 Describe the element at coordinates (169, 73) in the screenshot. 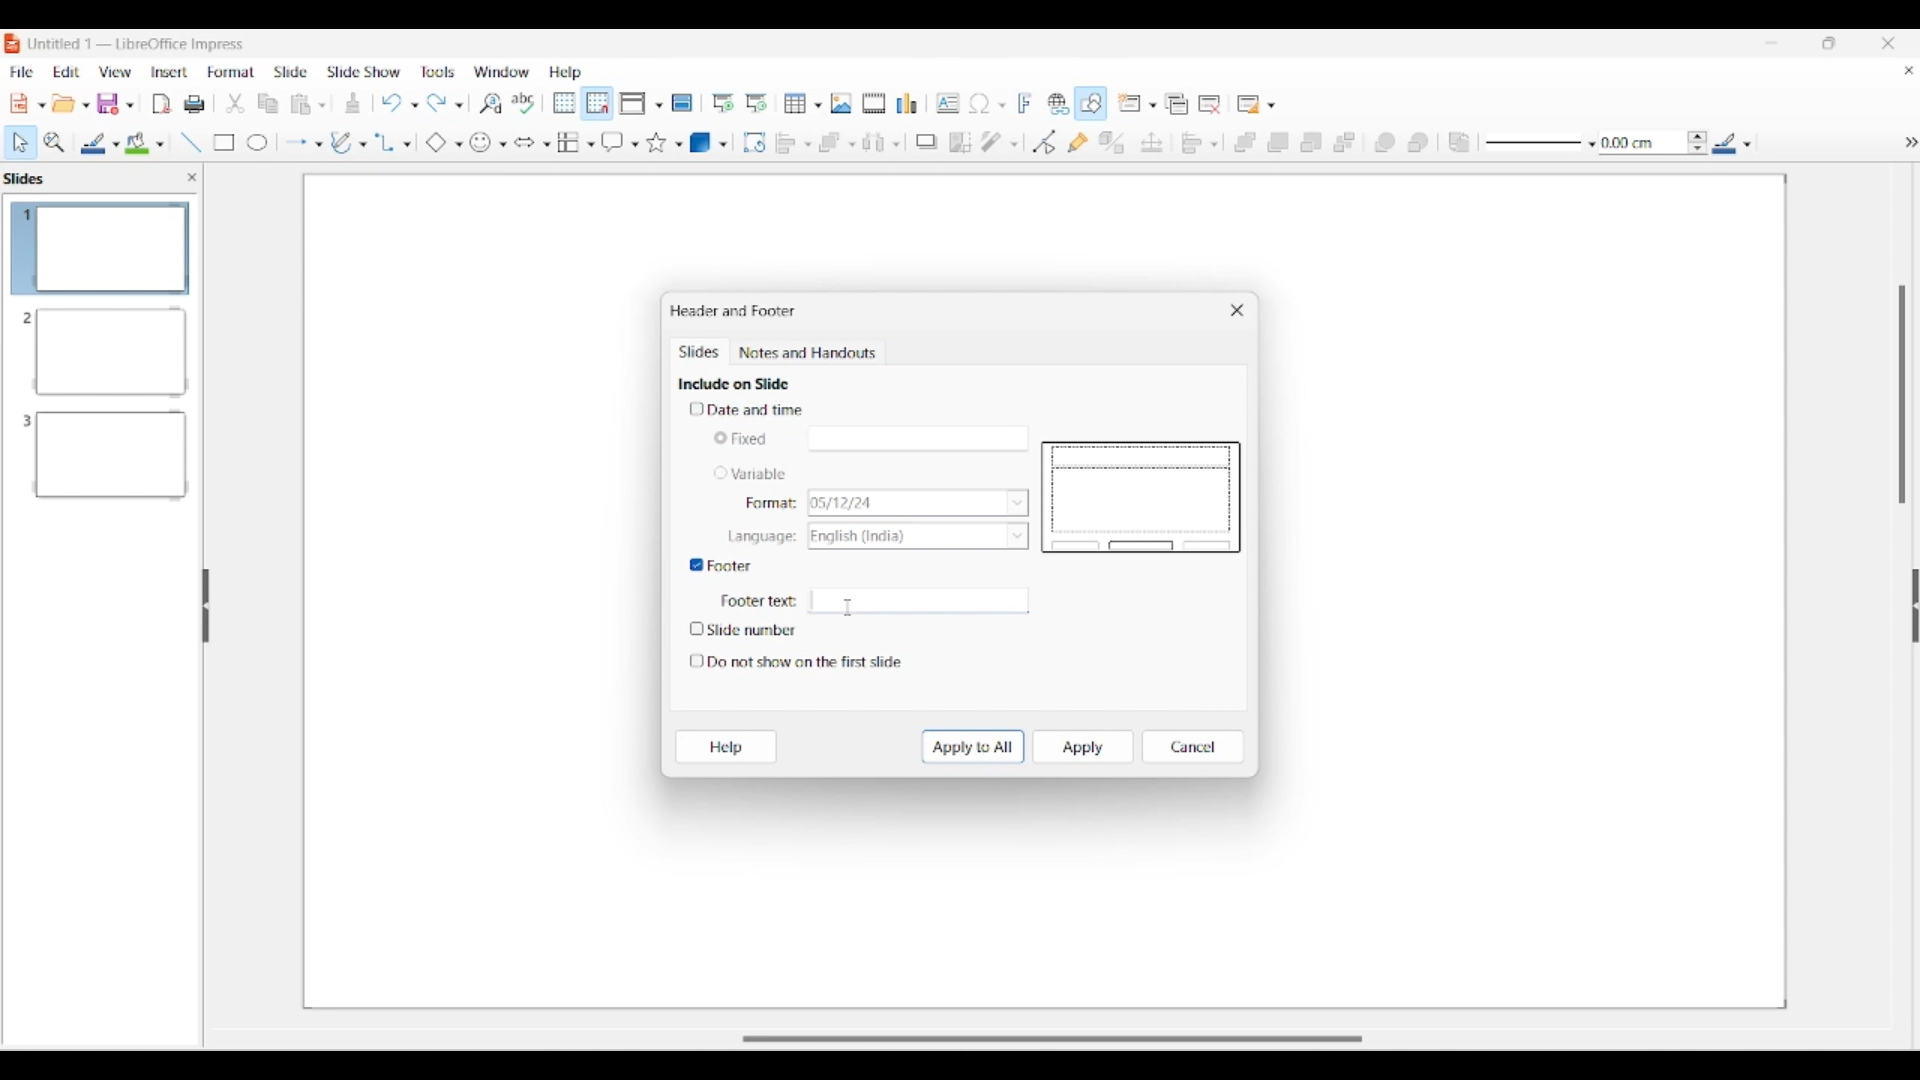

I see `Insert menu` at that location.